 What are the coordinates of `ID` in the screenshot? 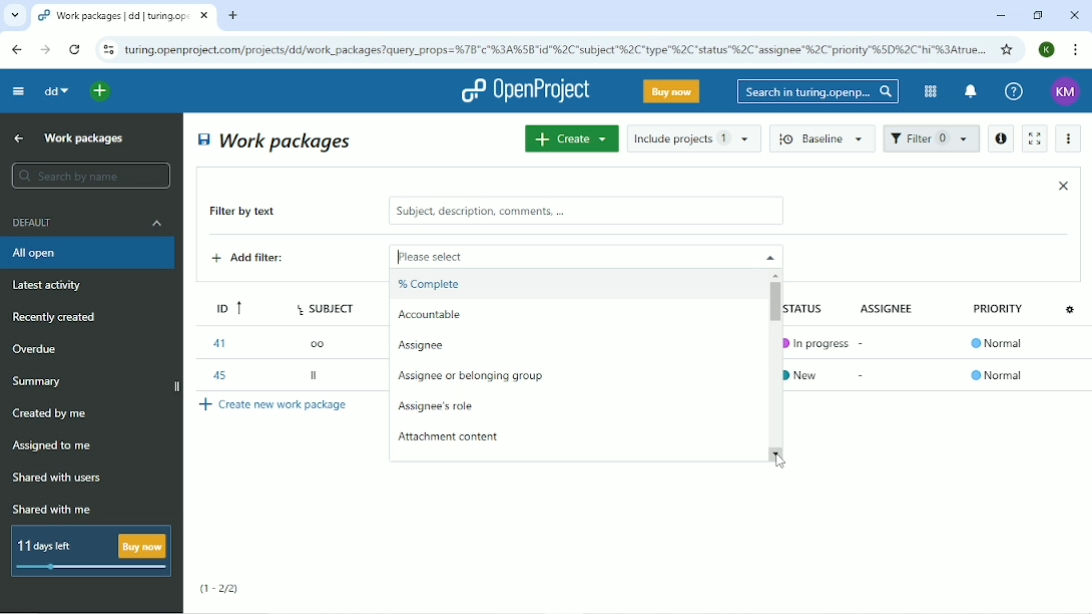 It's located at (223, 305).